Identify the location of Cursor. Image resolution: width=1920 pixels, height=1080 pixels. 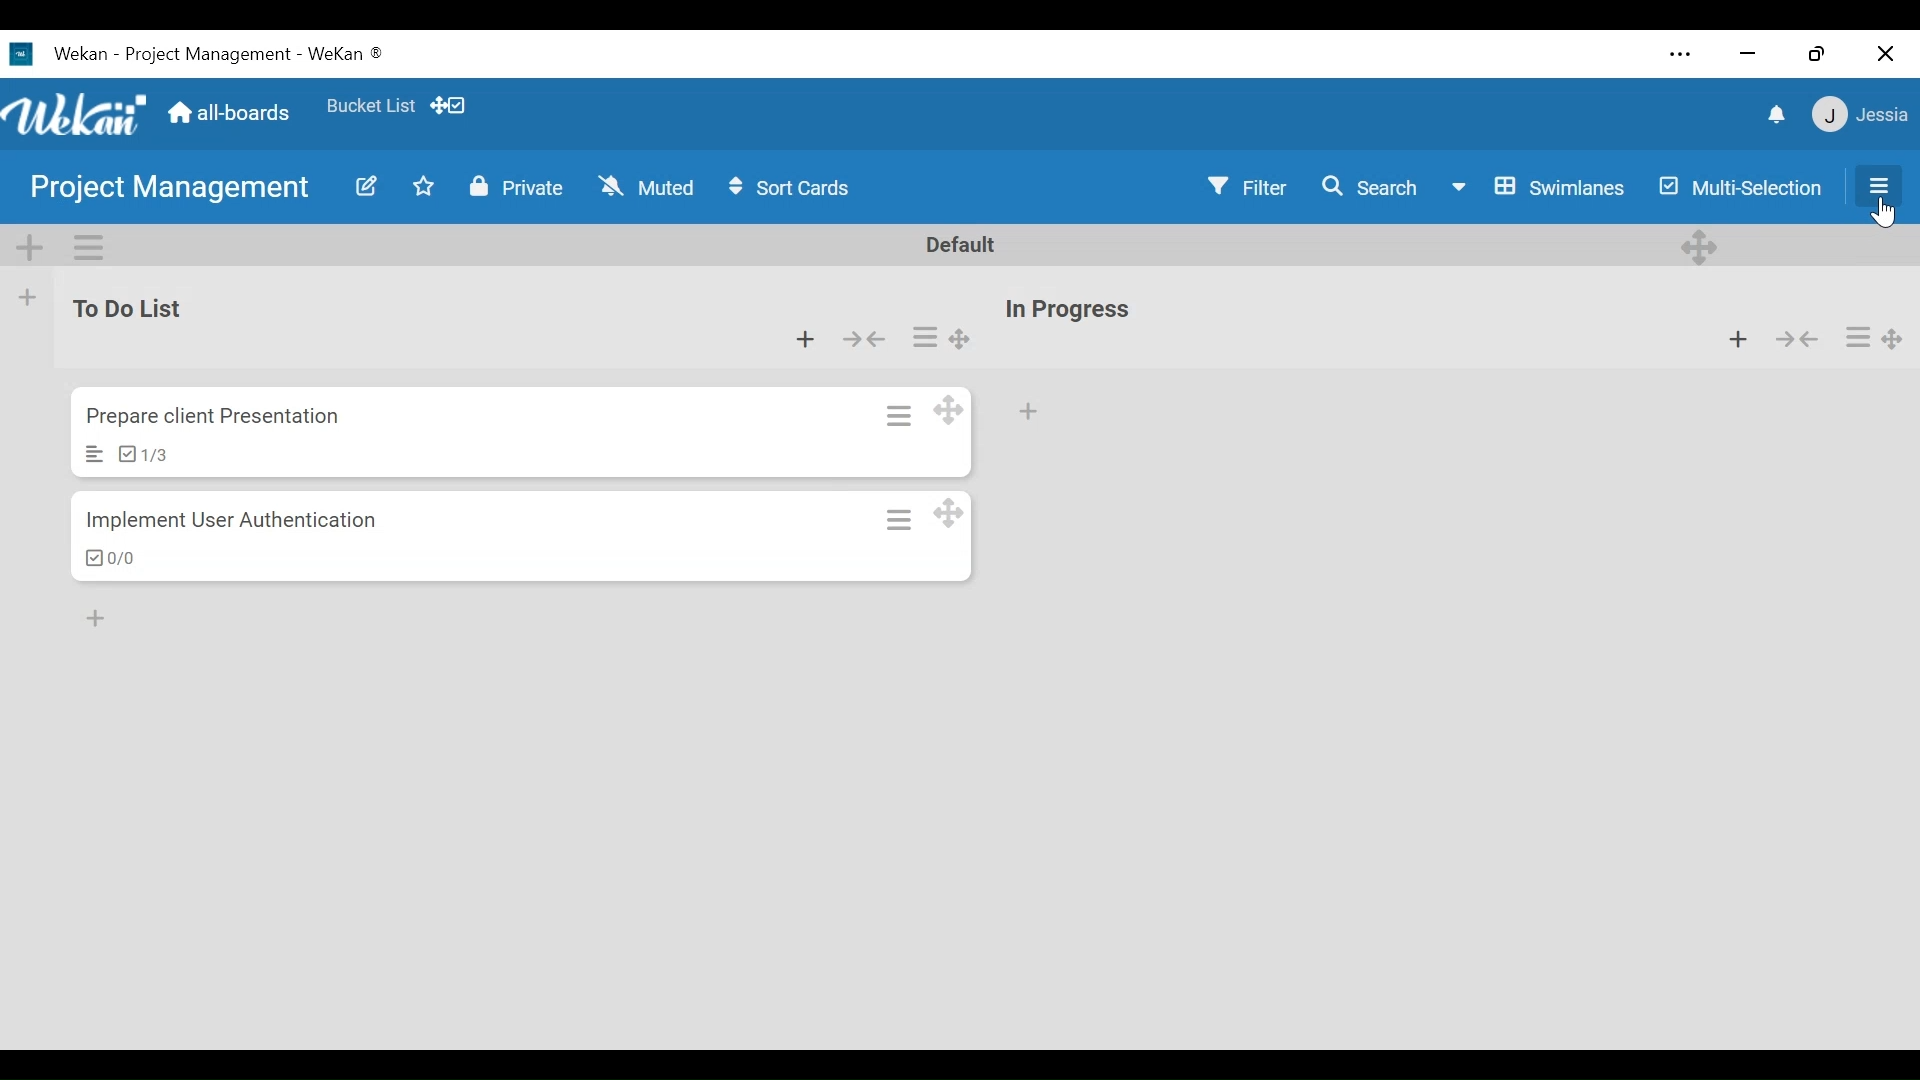
(1881, 216).